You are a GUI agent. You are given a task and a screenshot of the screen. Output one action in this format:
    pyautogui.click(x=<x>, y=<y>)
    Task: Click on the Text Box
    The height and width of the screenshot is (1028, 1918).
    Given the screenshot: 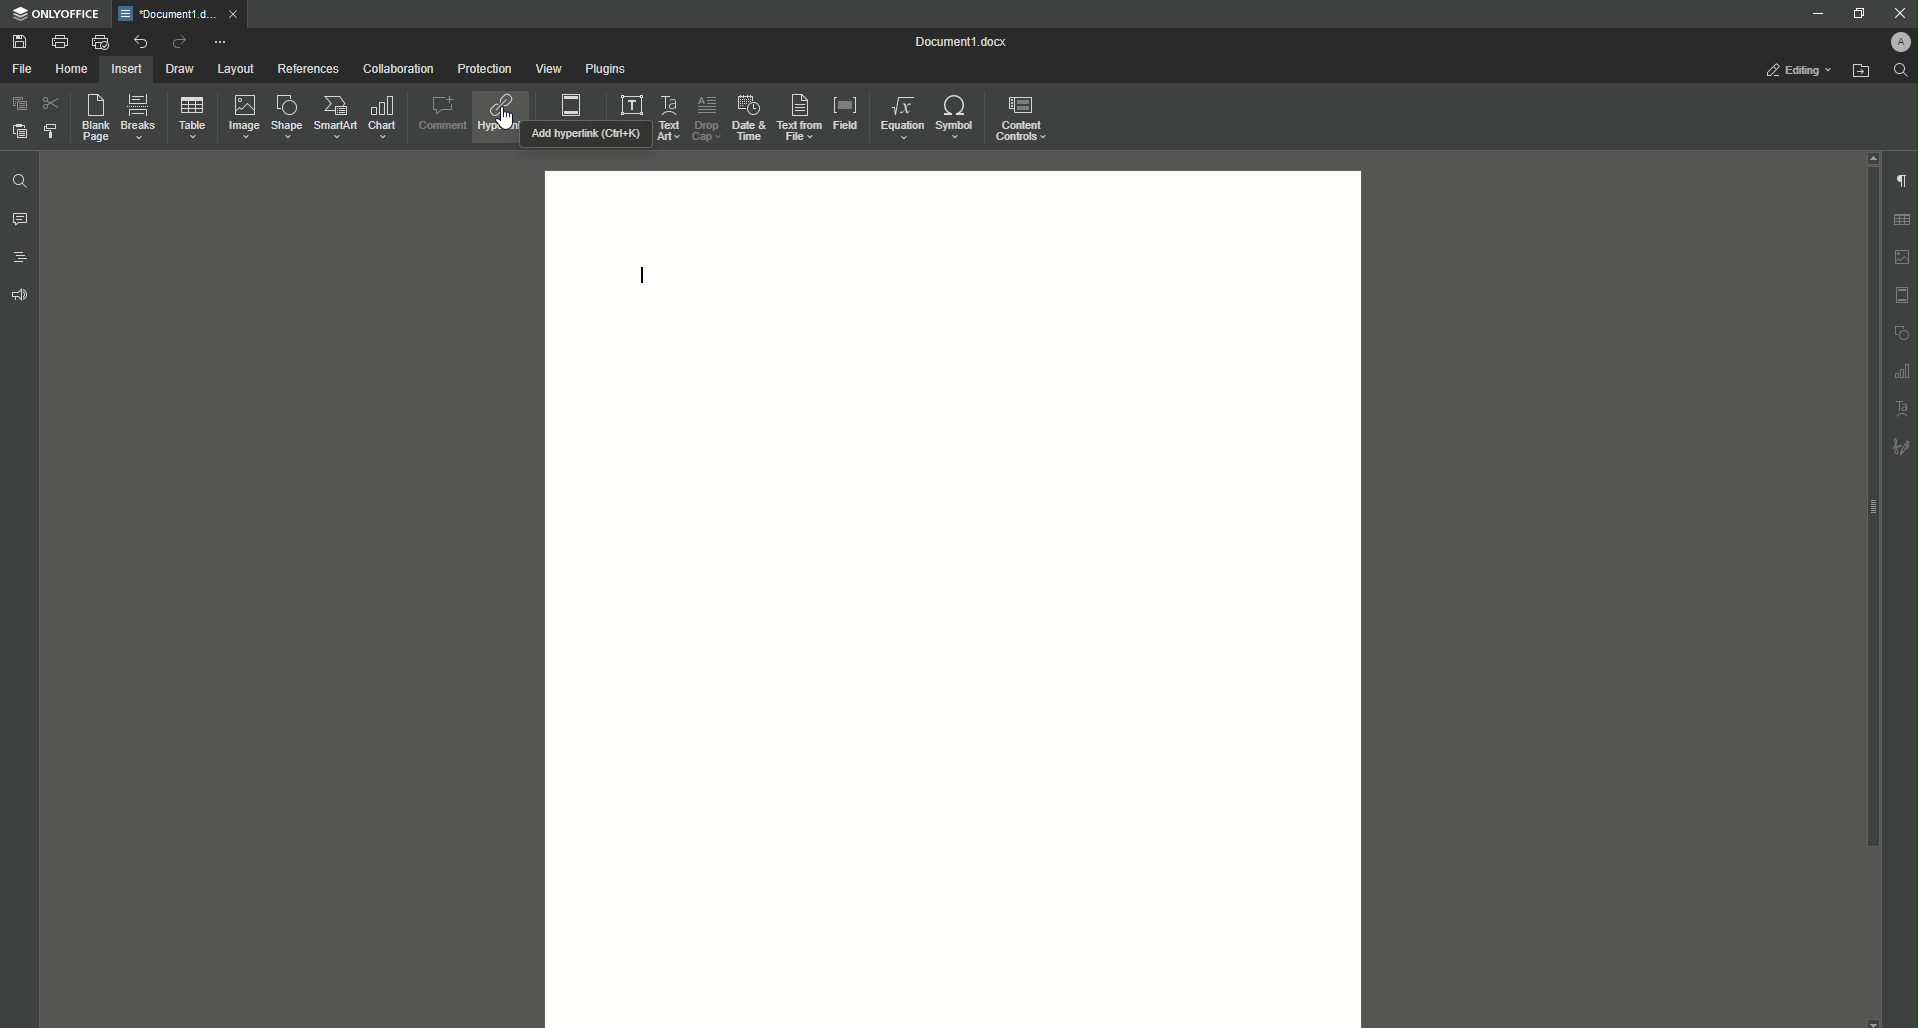 What is the action you would take?
    pyautogui.click(x=632, y=106)
    